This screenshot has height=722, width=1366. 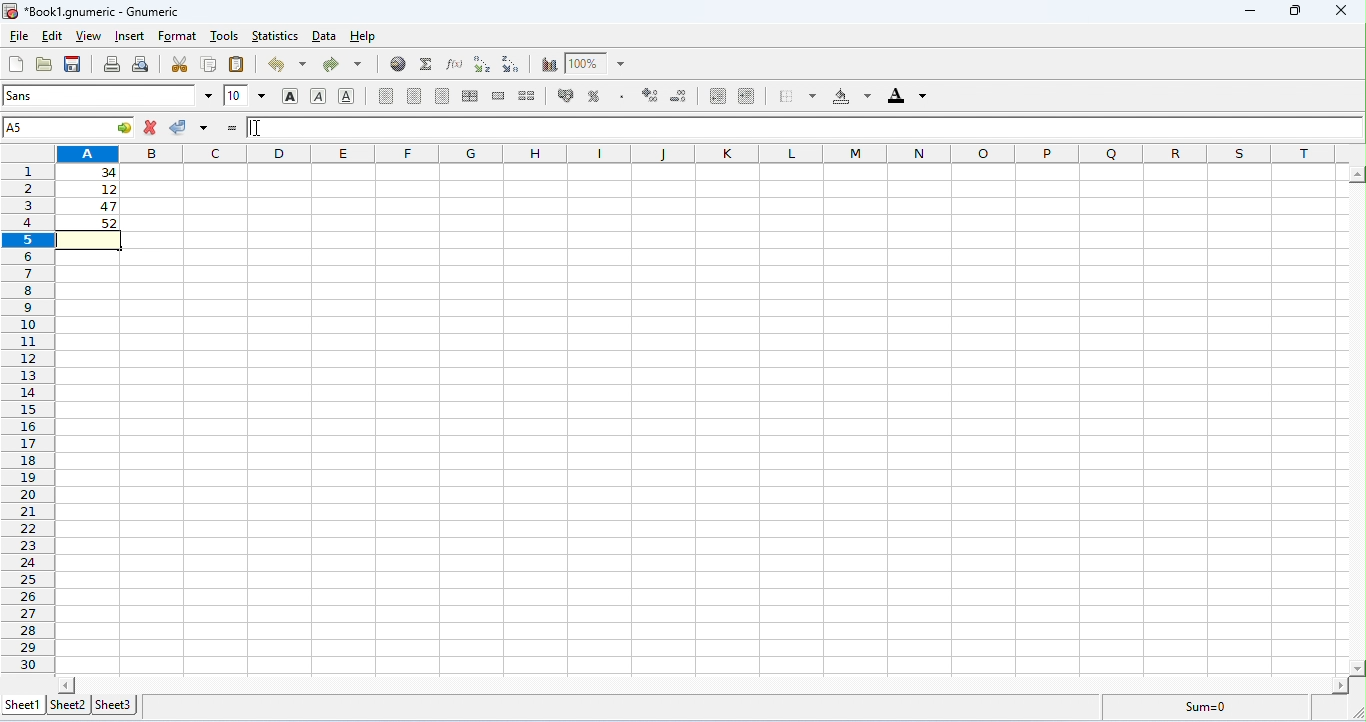 What do you see at coordinates (260, 128) in the screenshot?
I see `typing cursor` at bounding box center [260, 128].